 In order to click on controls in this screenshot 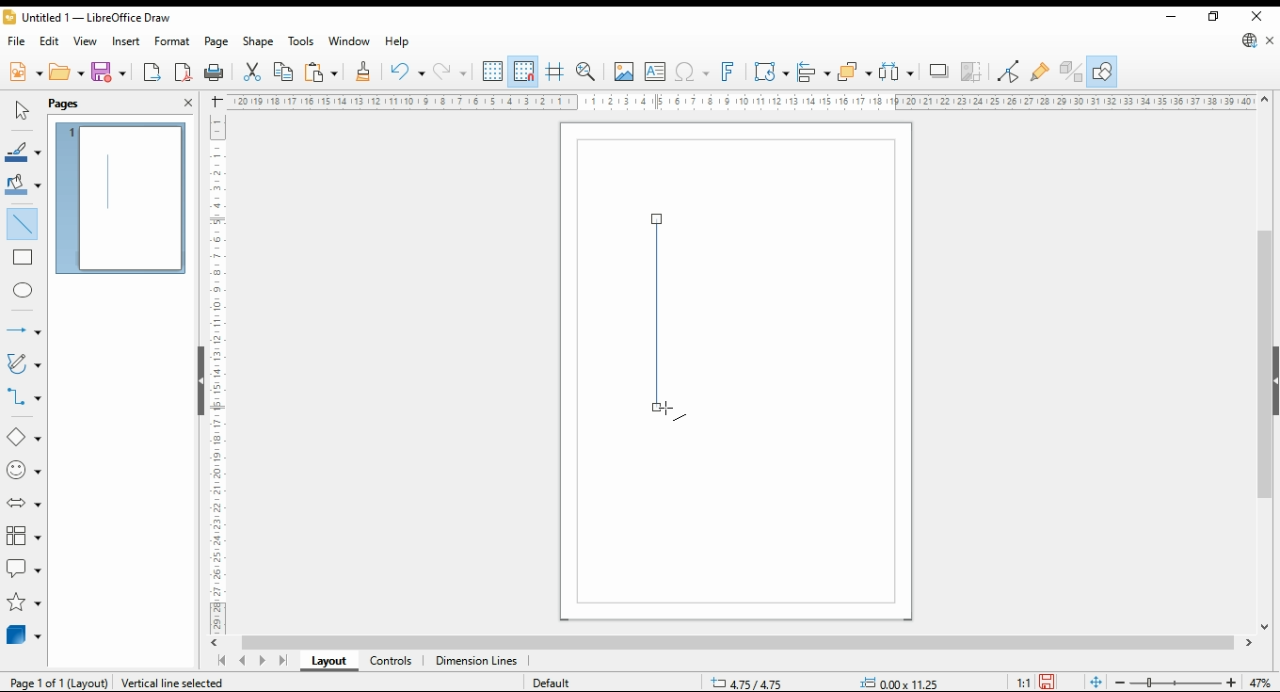, I will do `click(390, 662)`.